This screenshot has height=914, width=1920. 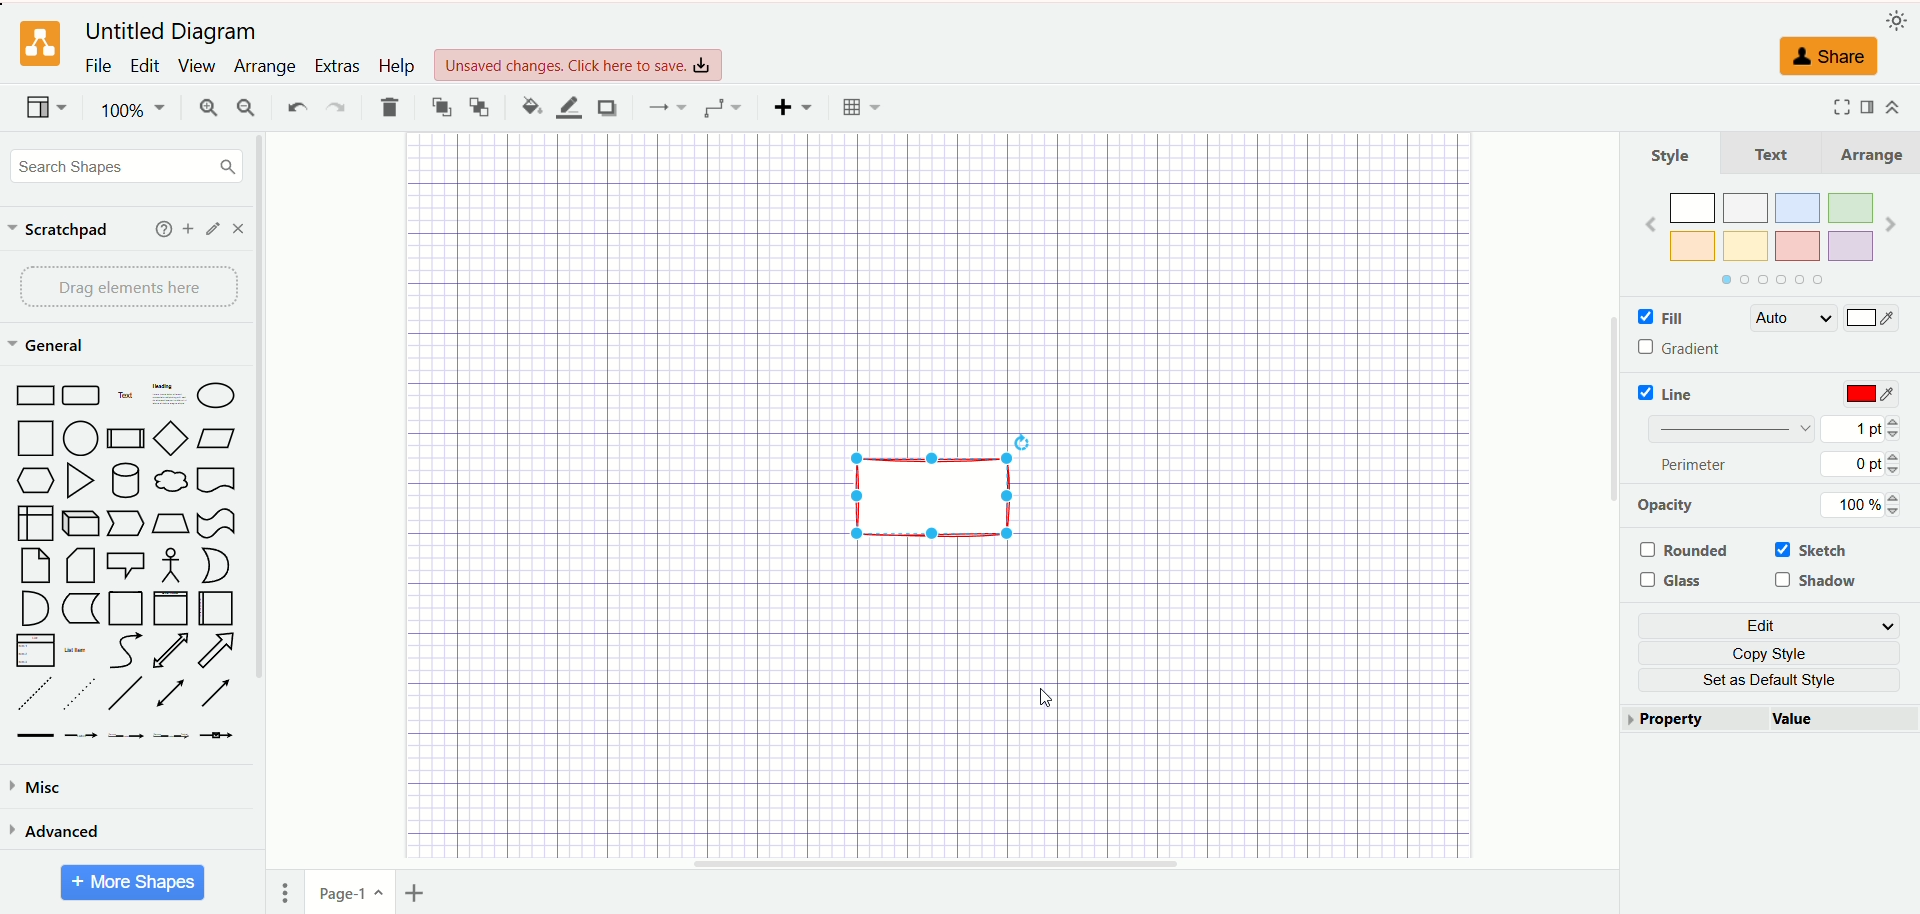 What do you see at coordinates (1696, 466) in the screenshot?
I see `perimeter` at bounding box center [1696, 466].